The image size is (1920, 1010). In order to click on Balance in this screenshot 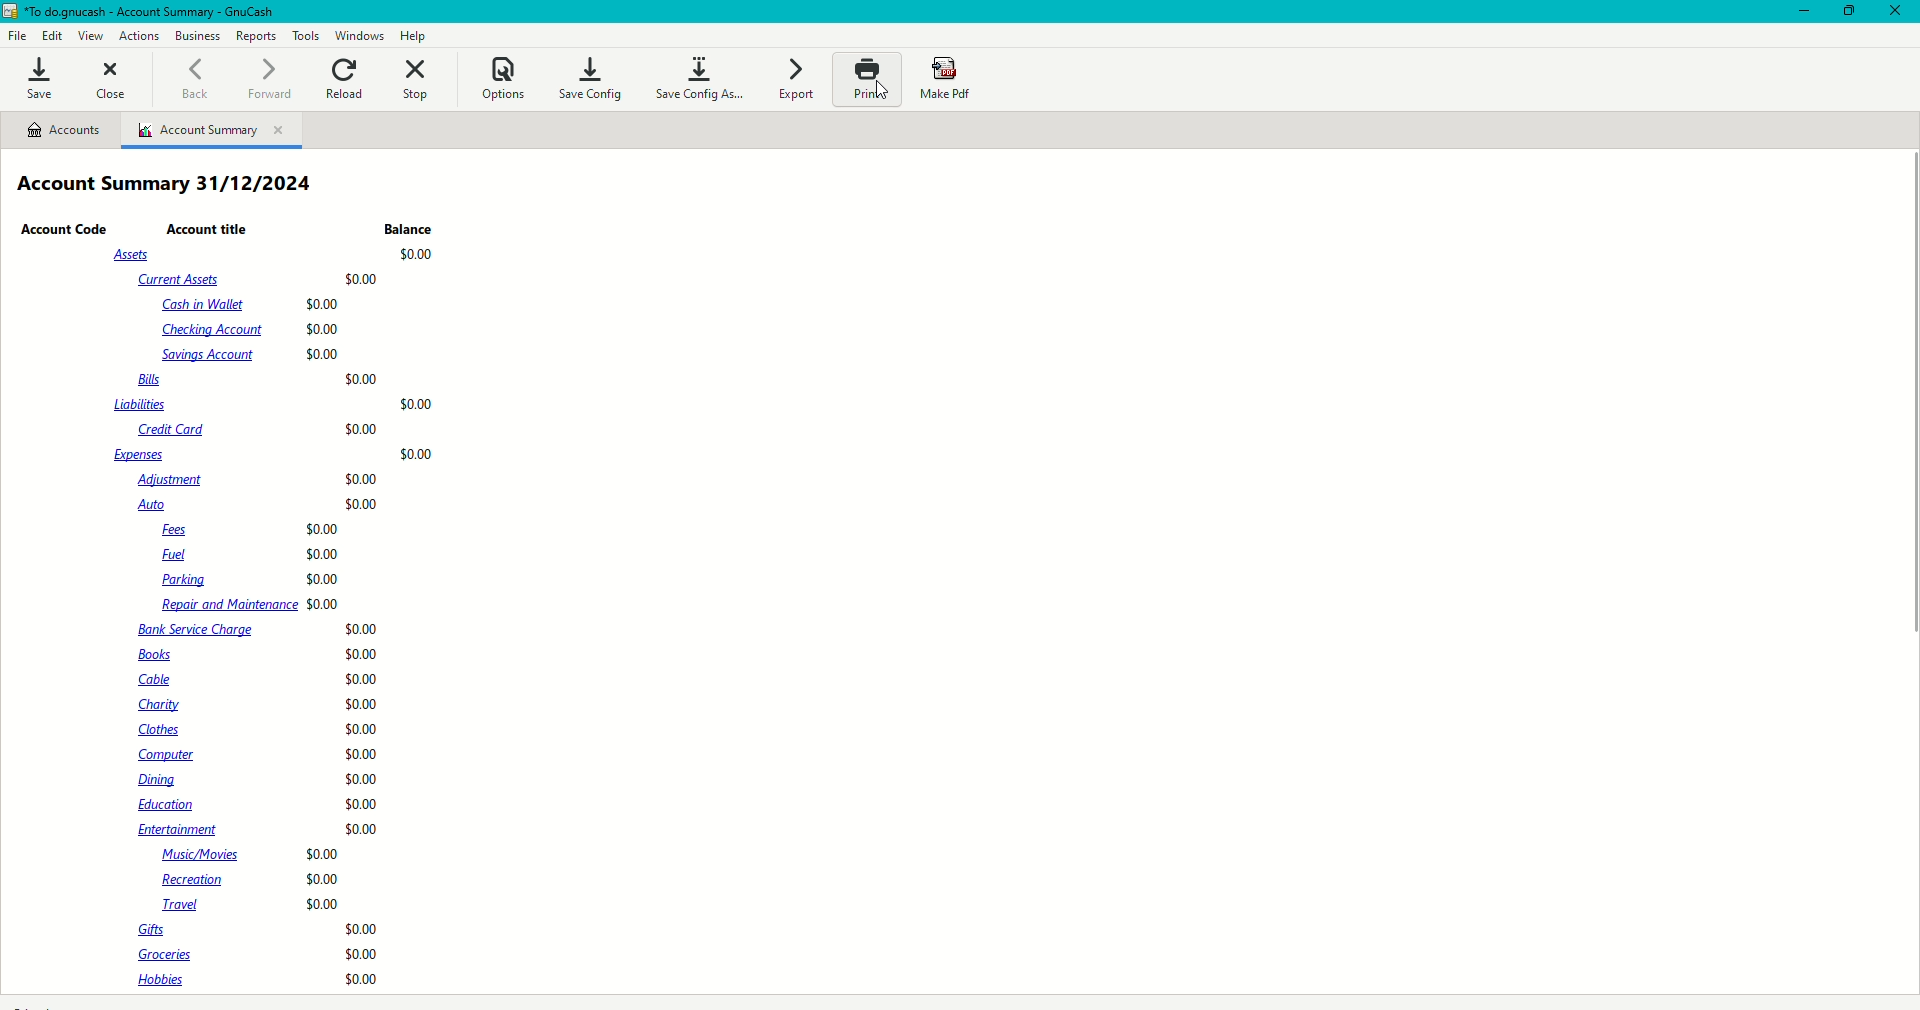, I will do `click(410, 230)`.